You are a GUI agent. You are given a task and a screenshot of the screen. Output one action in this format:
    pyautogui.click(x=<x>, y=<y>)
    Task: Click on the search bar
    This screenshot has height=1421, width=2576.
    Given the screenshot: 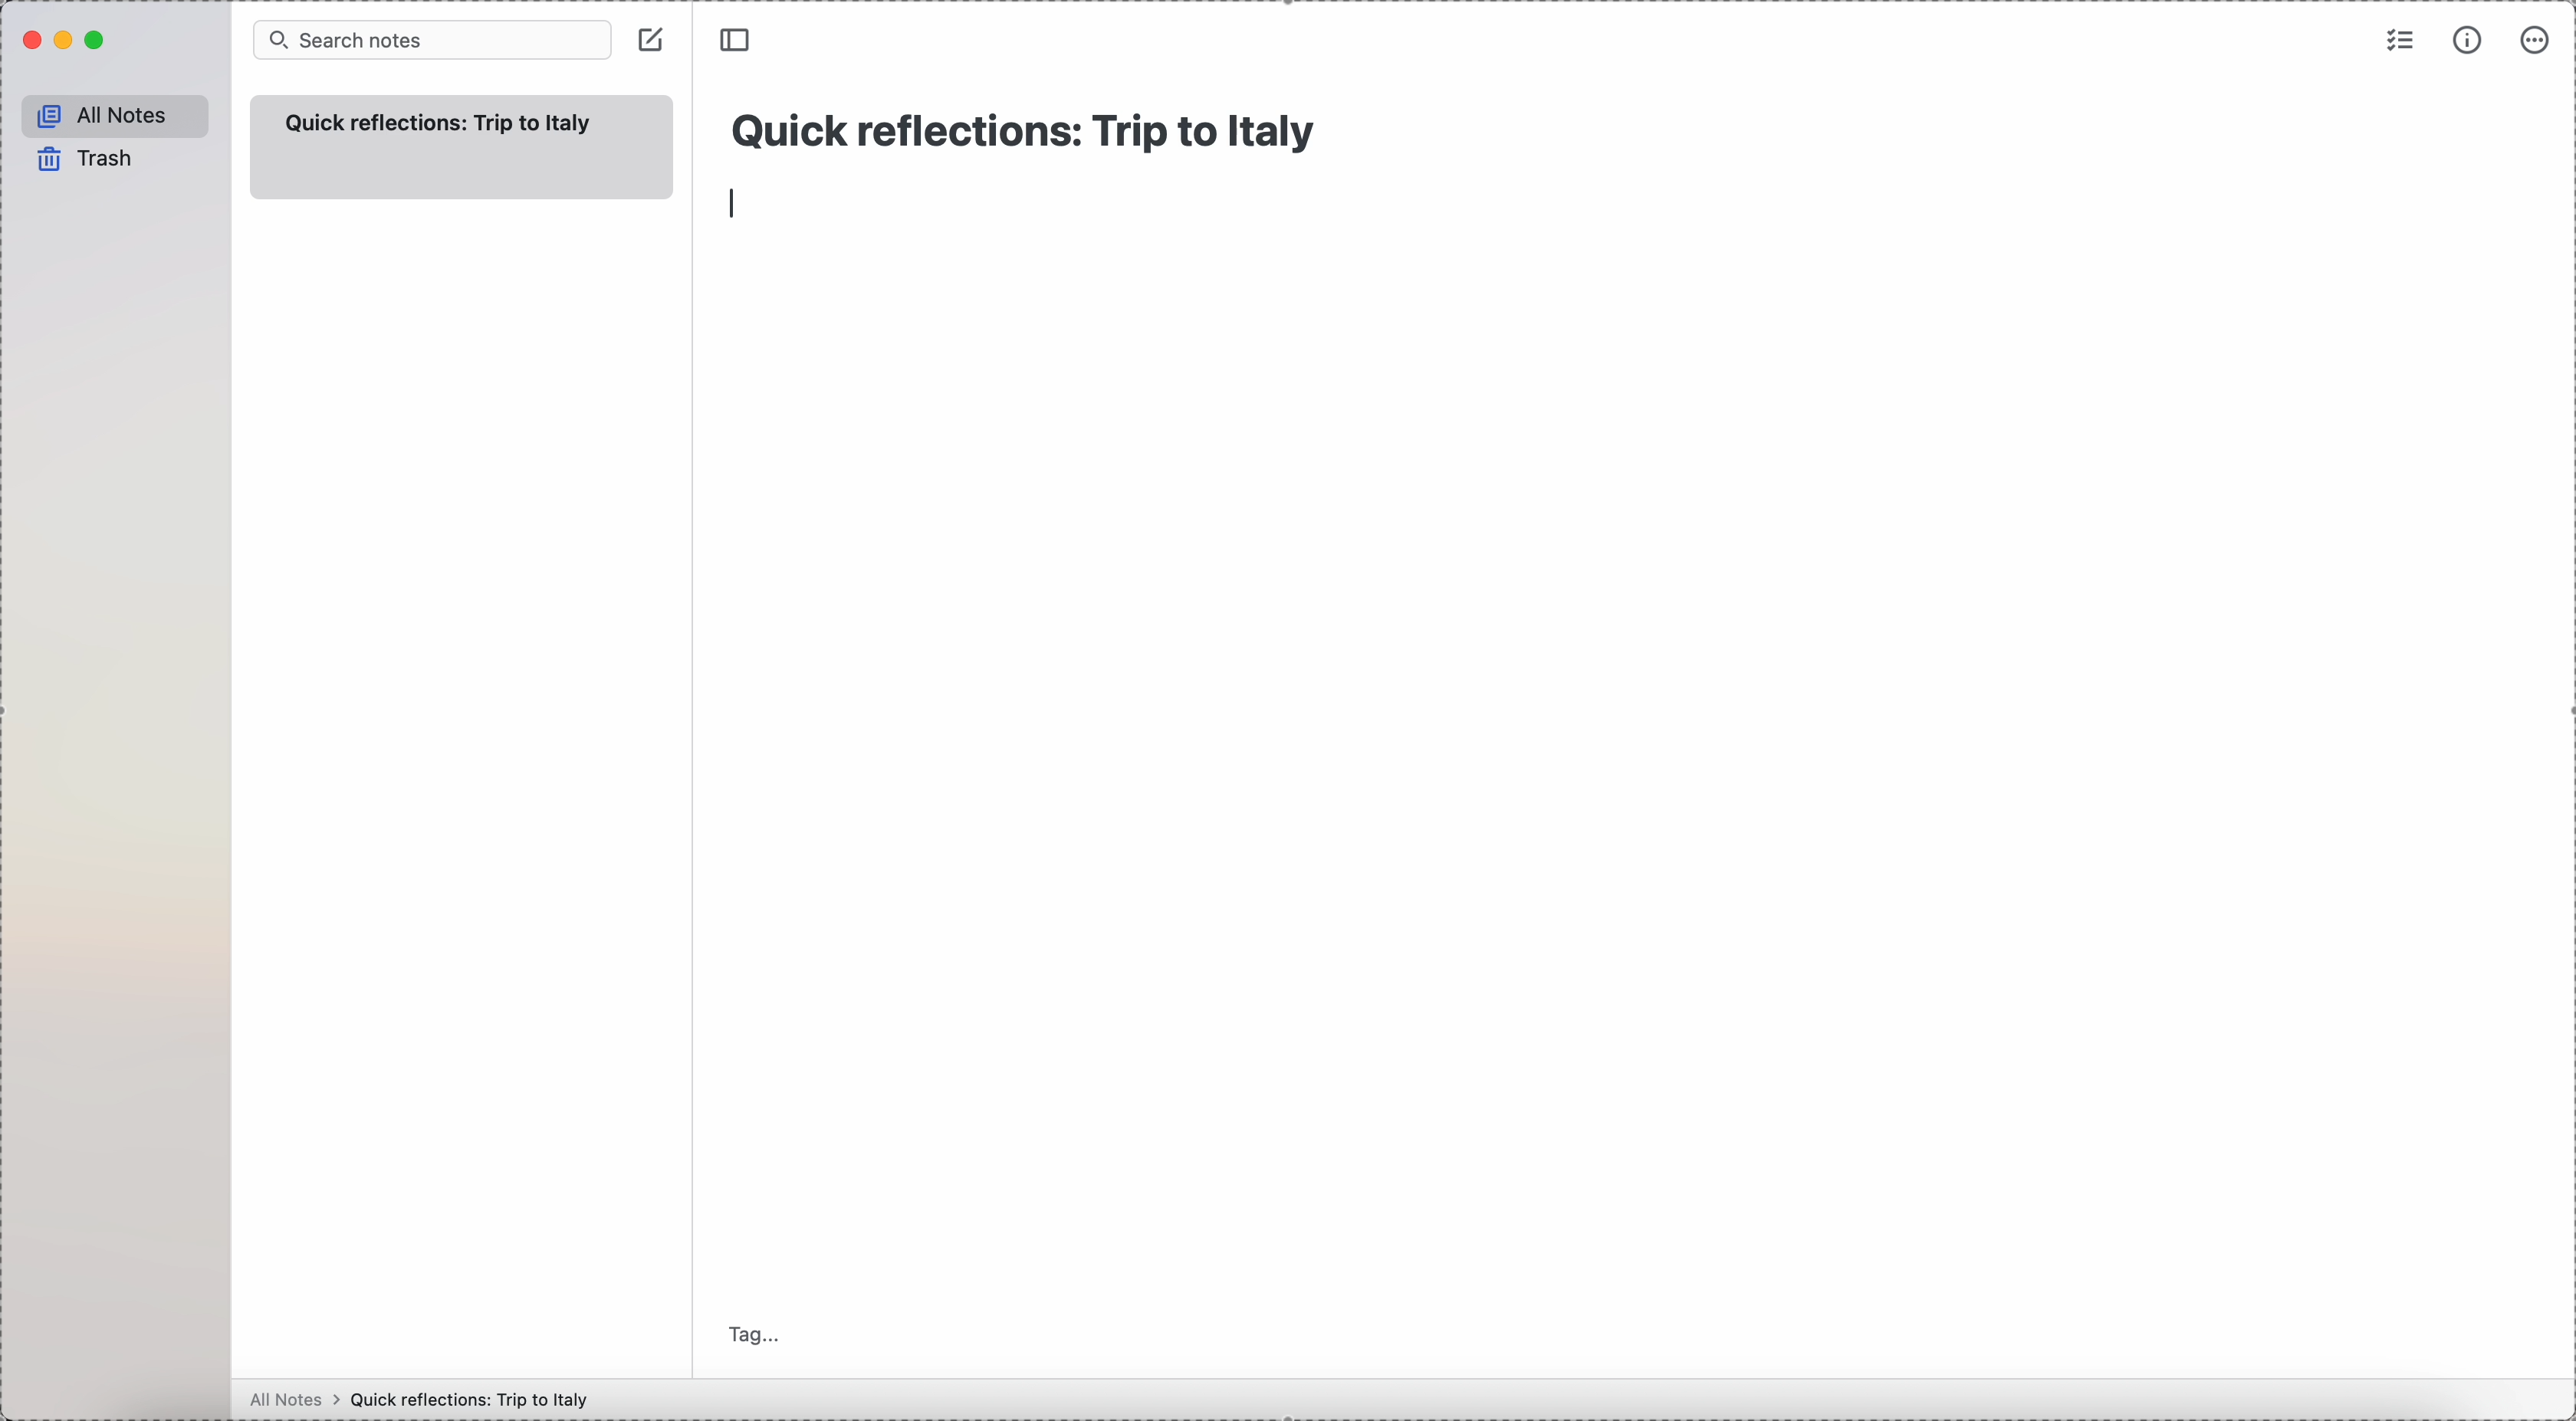 What is the action you would take?
    pyautogui.click(x=433, y=39)
    